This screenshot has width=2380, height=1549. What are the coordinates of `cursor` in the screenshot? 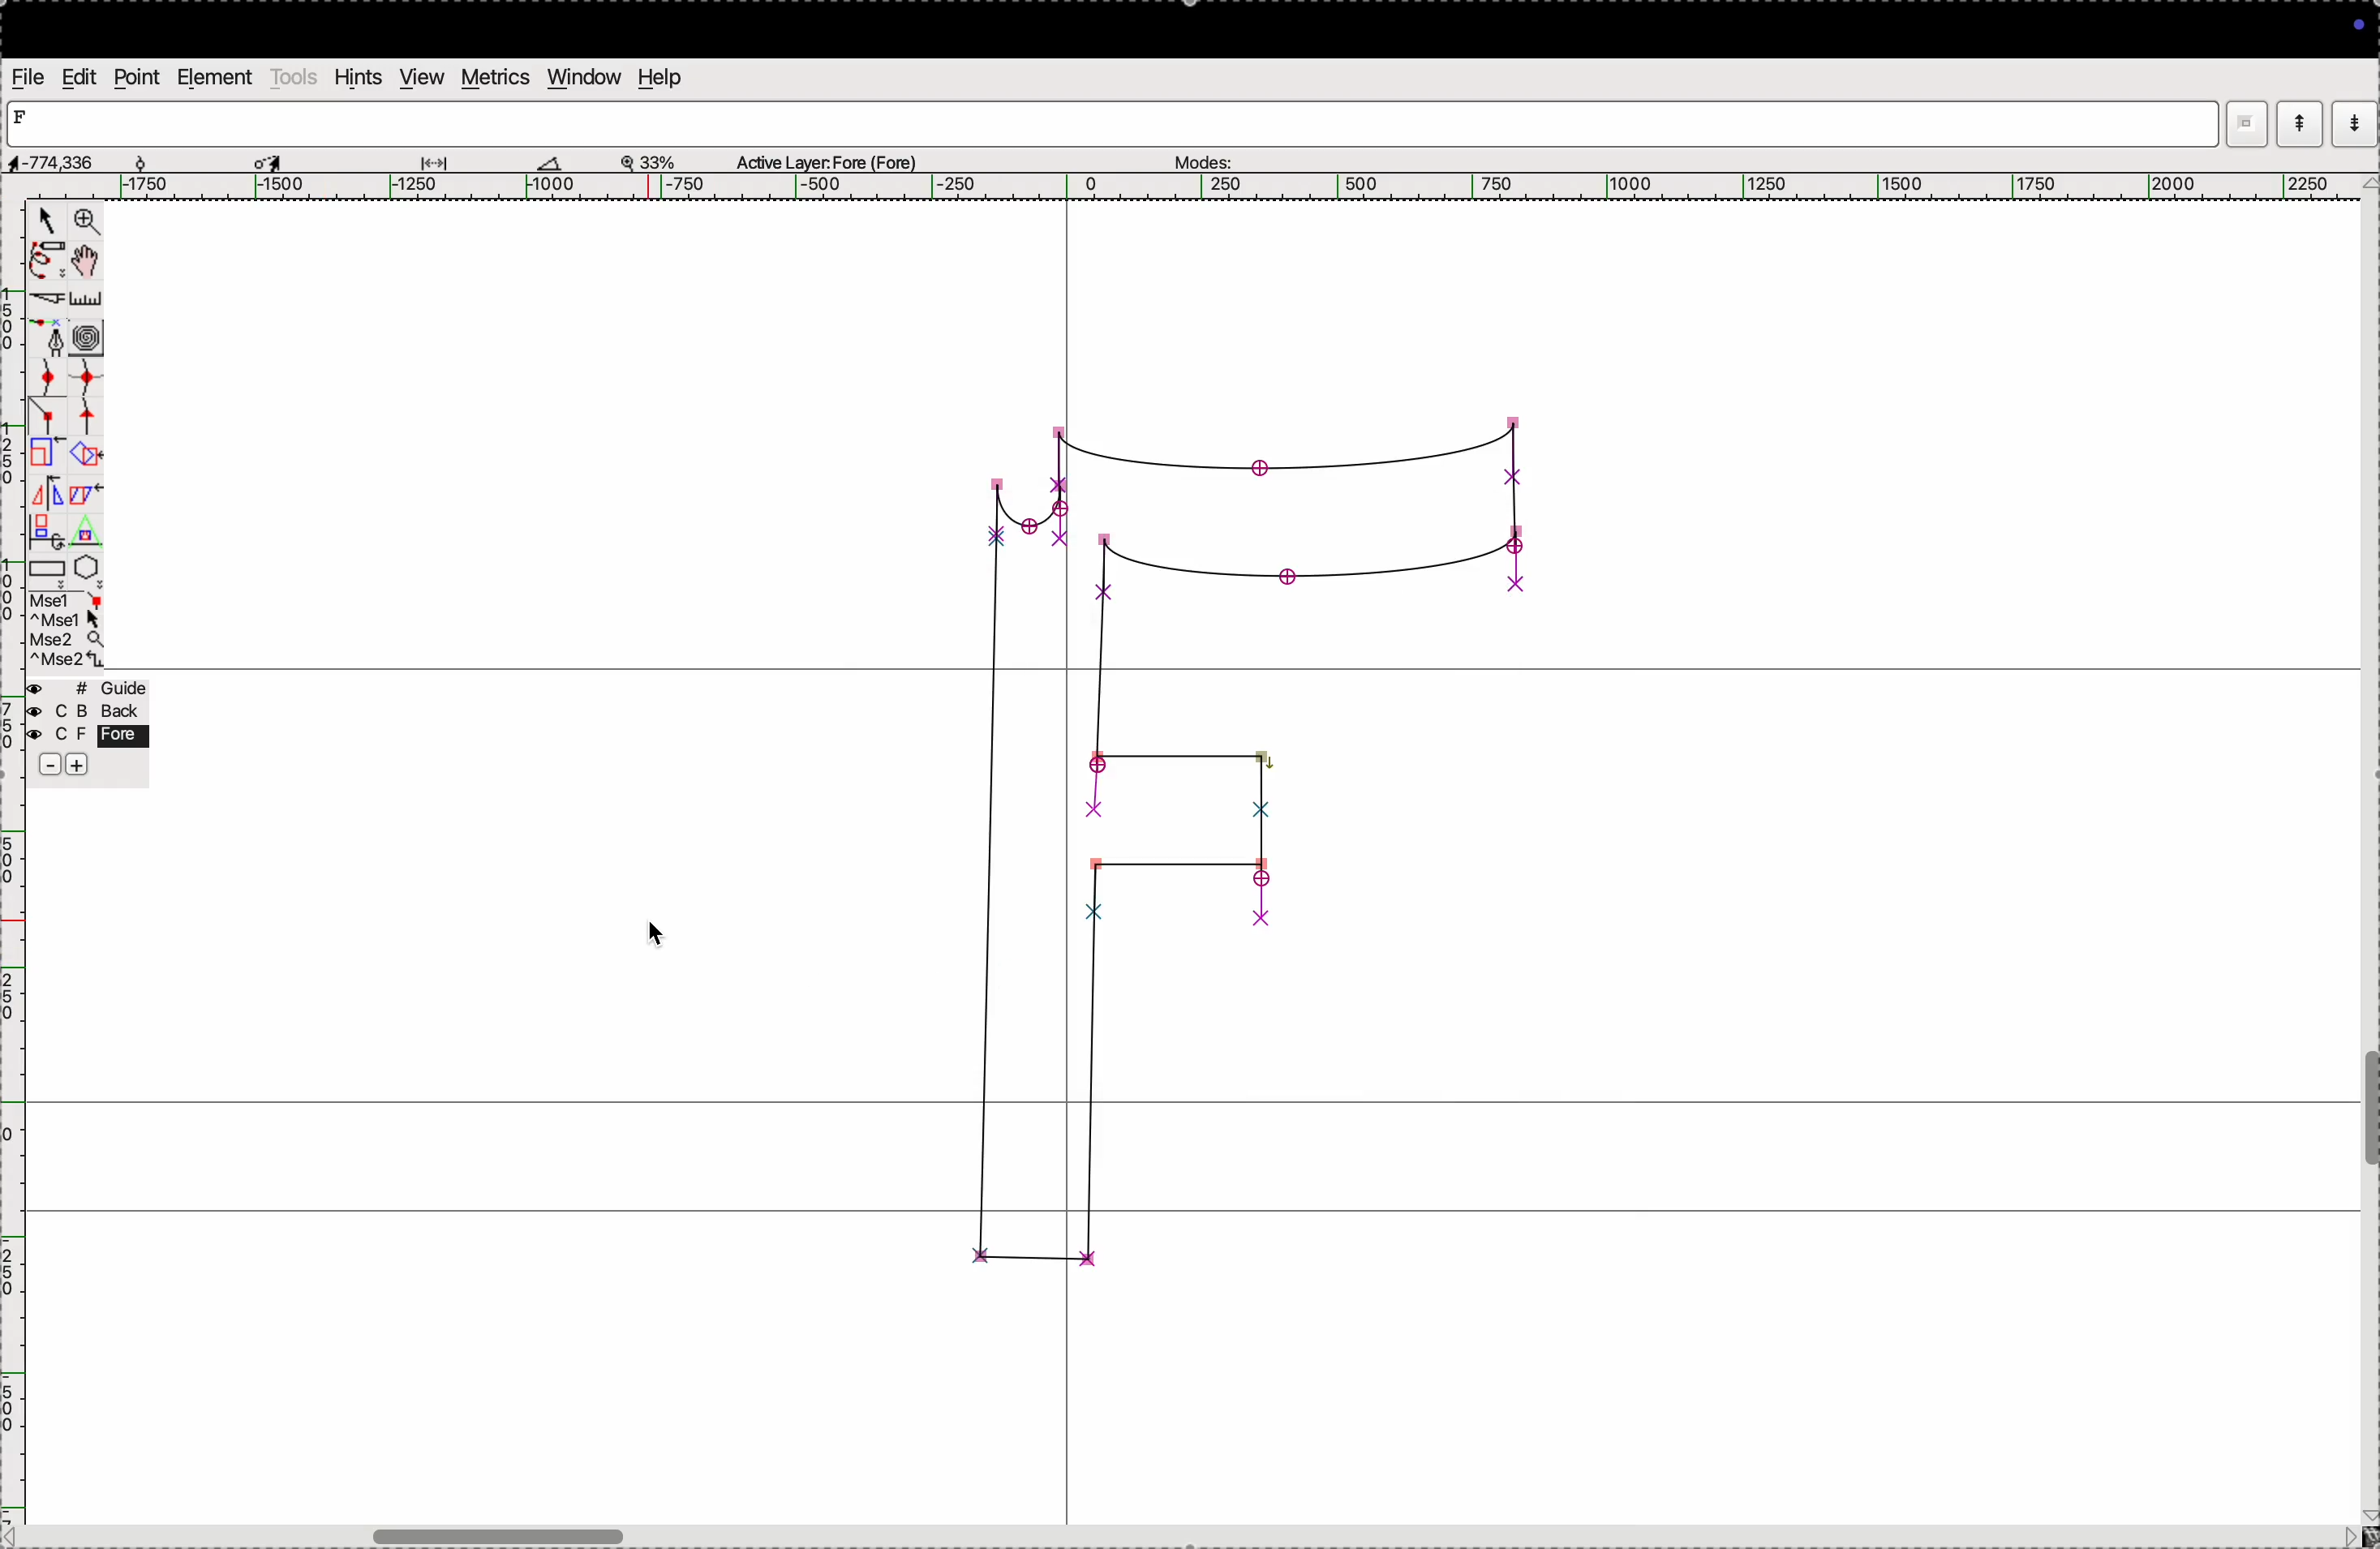 It's located at (656, 935).